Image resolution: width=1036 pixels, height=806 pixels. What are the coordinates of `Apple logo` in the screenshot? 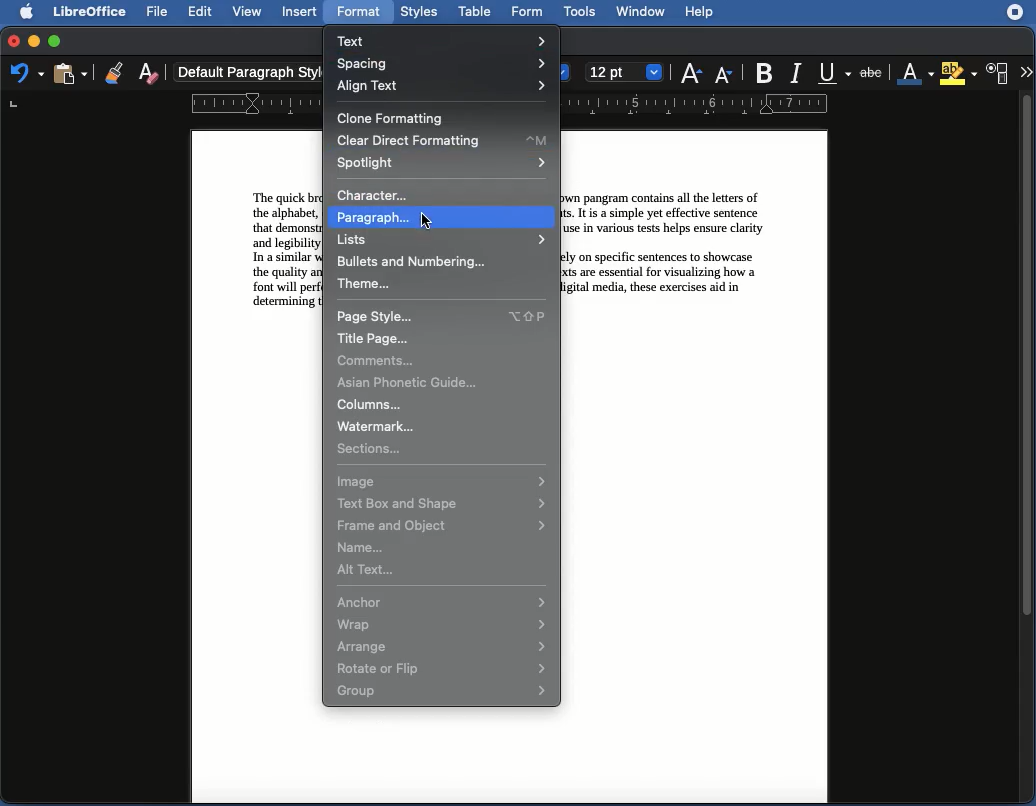 It's located at (21, 11).